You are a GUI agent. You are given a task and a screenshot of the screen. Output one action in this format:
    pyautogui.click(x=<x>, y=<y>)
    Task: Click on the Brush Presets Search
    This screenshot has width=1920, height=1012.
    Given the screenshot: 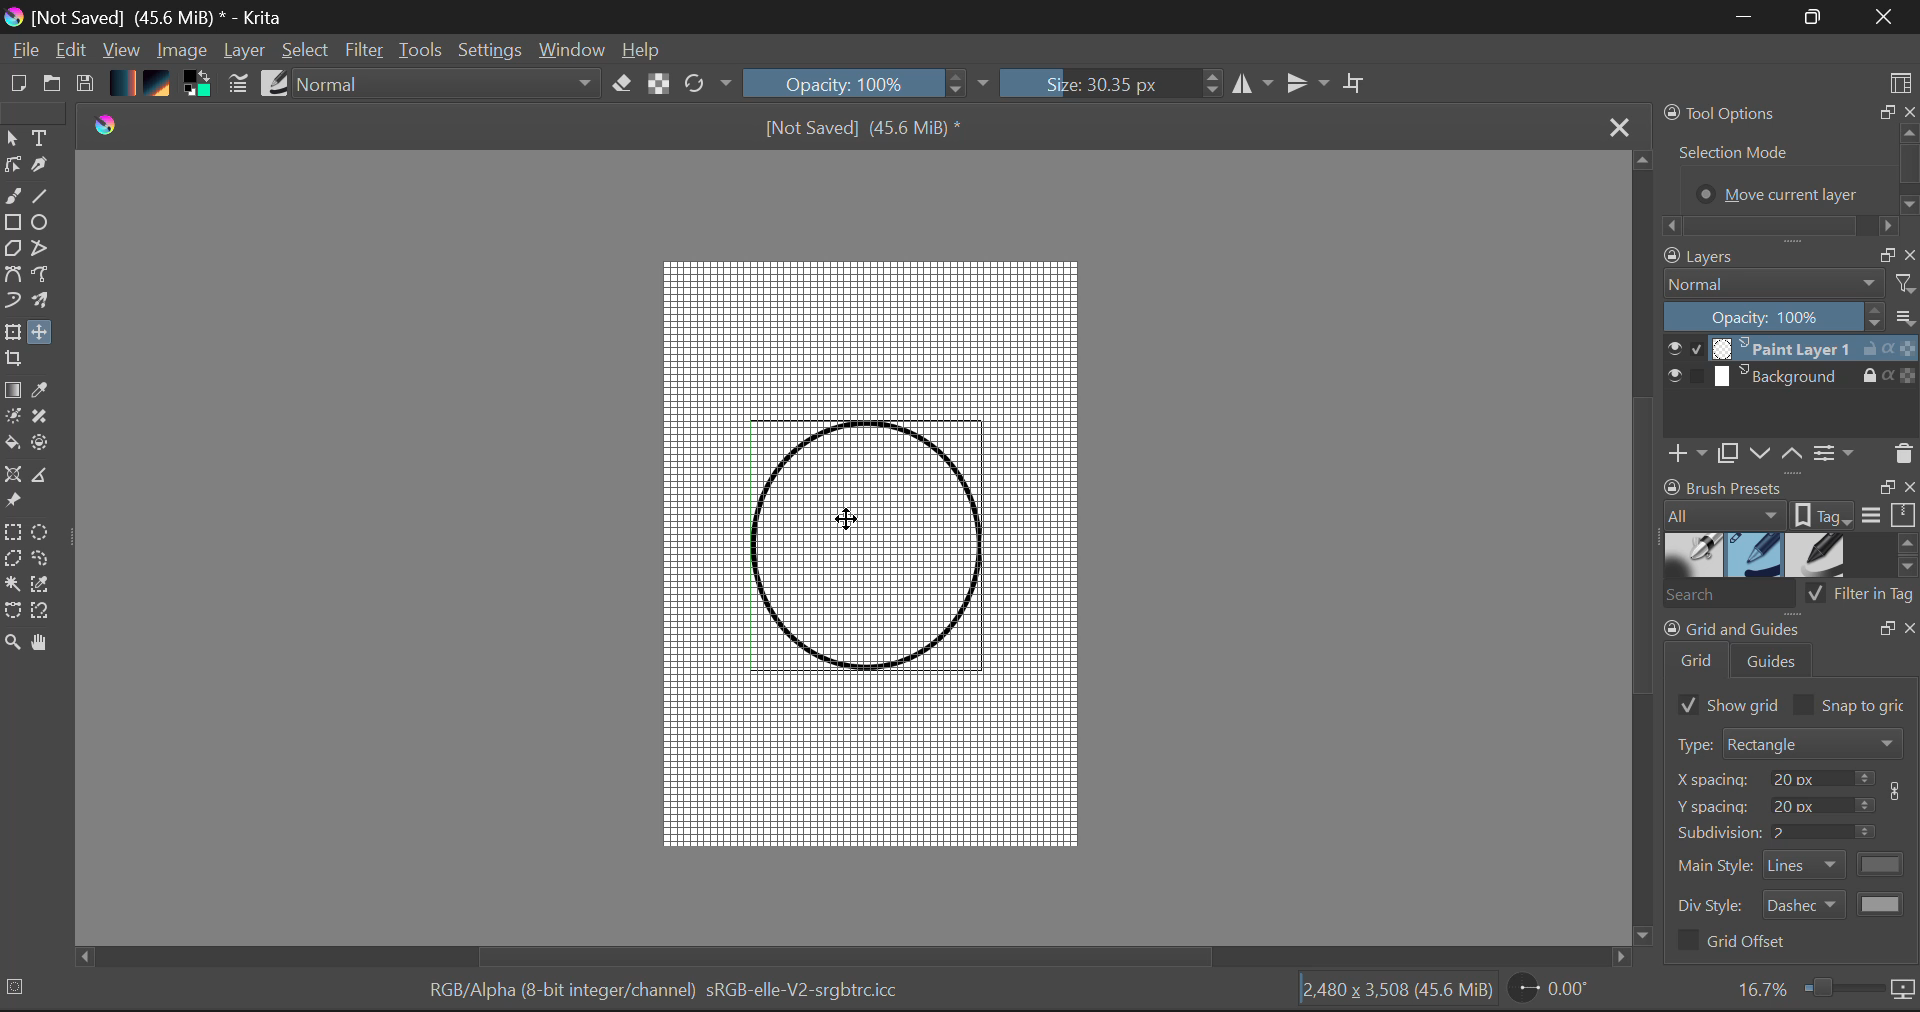 What is the action you would take?
    pyautogui.click(x=1790, y=599)
    